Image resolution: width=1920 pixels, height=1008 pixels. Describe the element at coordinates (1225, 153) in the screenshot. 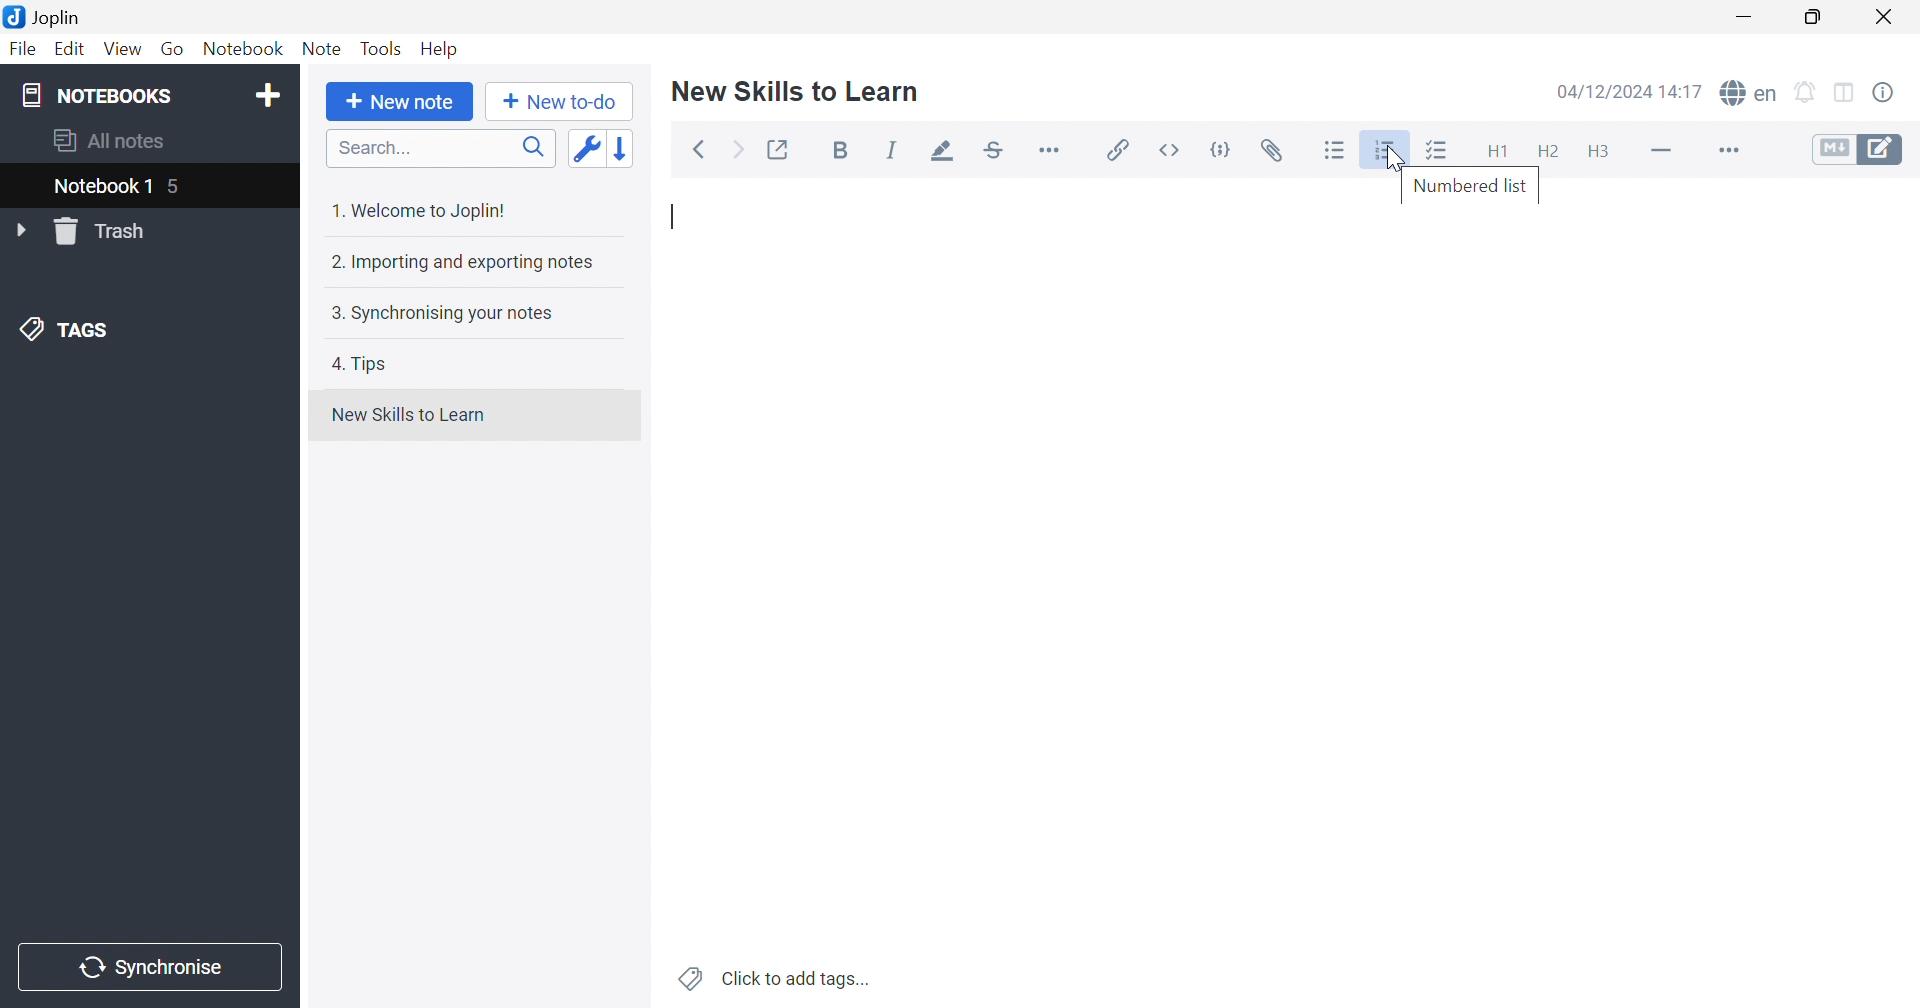

I see `Code Block` at that location.